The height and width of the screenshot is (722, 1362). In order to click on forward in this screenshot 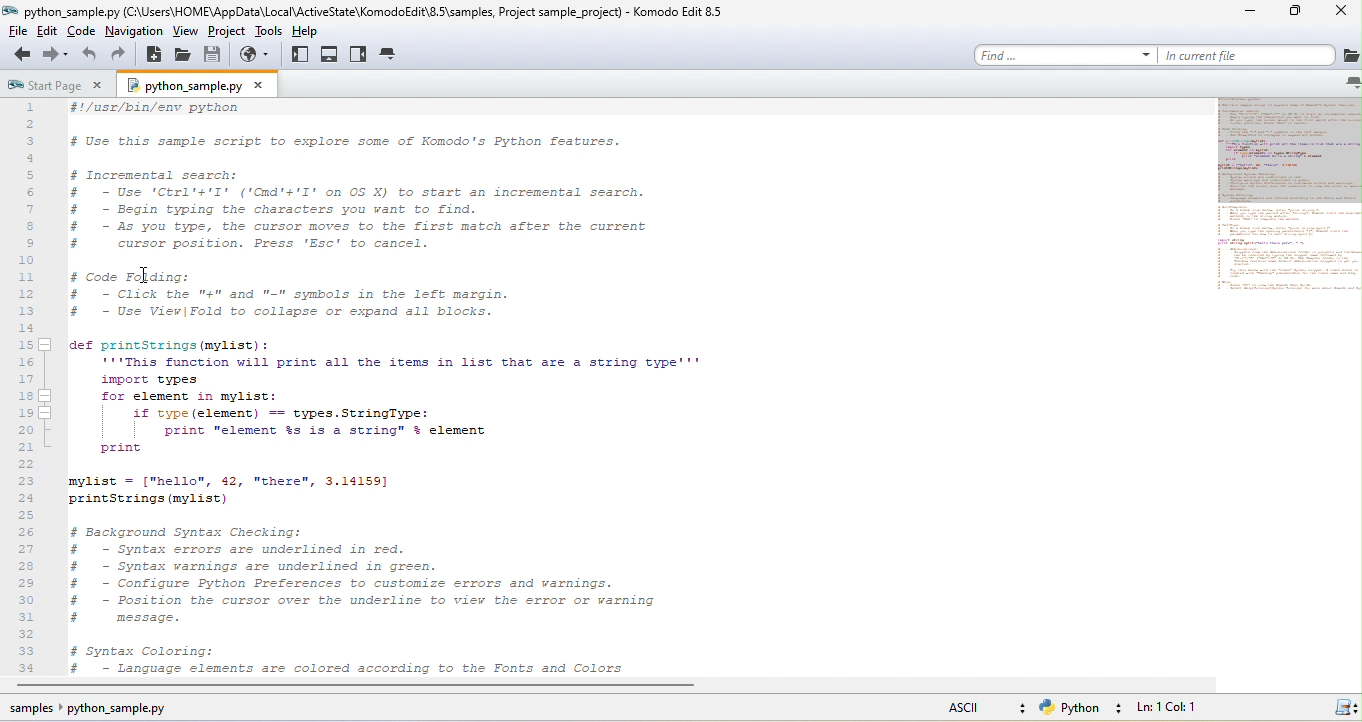, I will do `click(56, 58)`.